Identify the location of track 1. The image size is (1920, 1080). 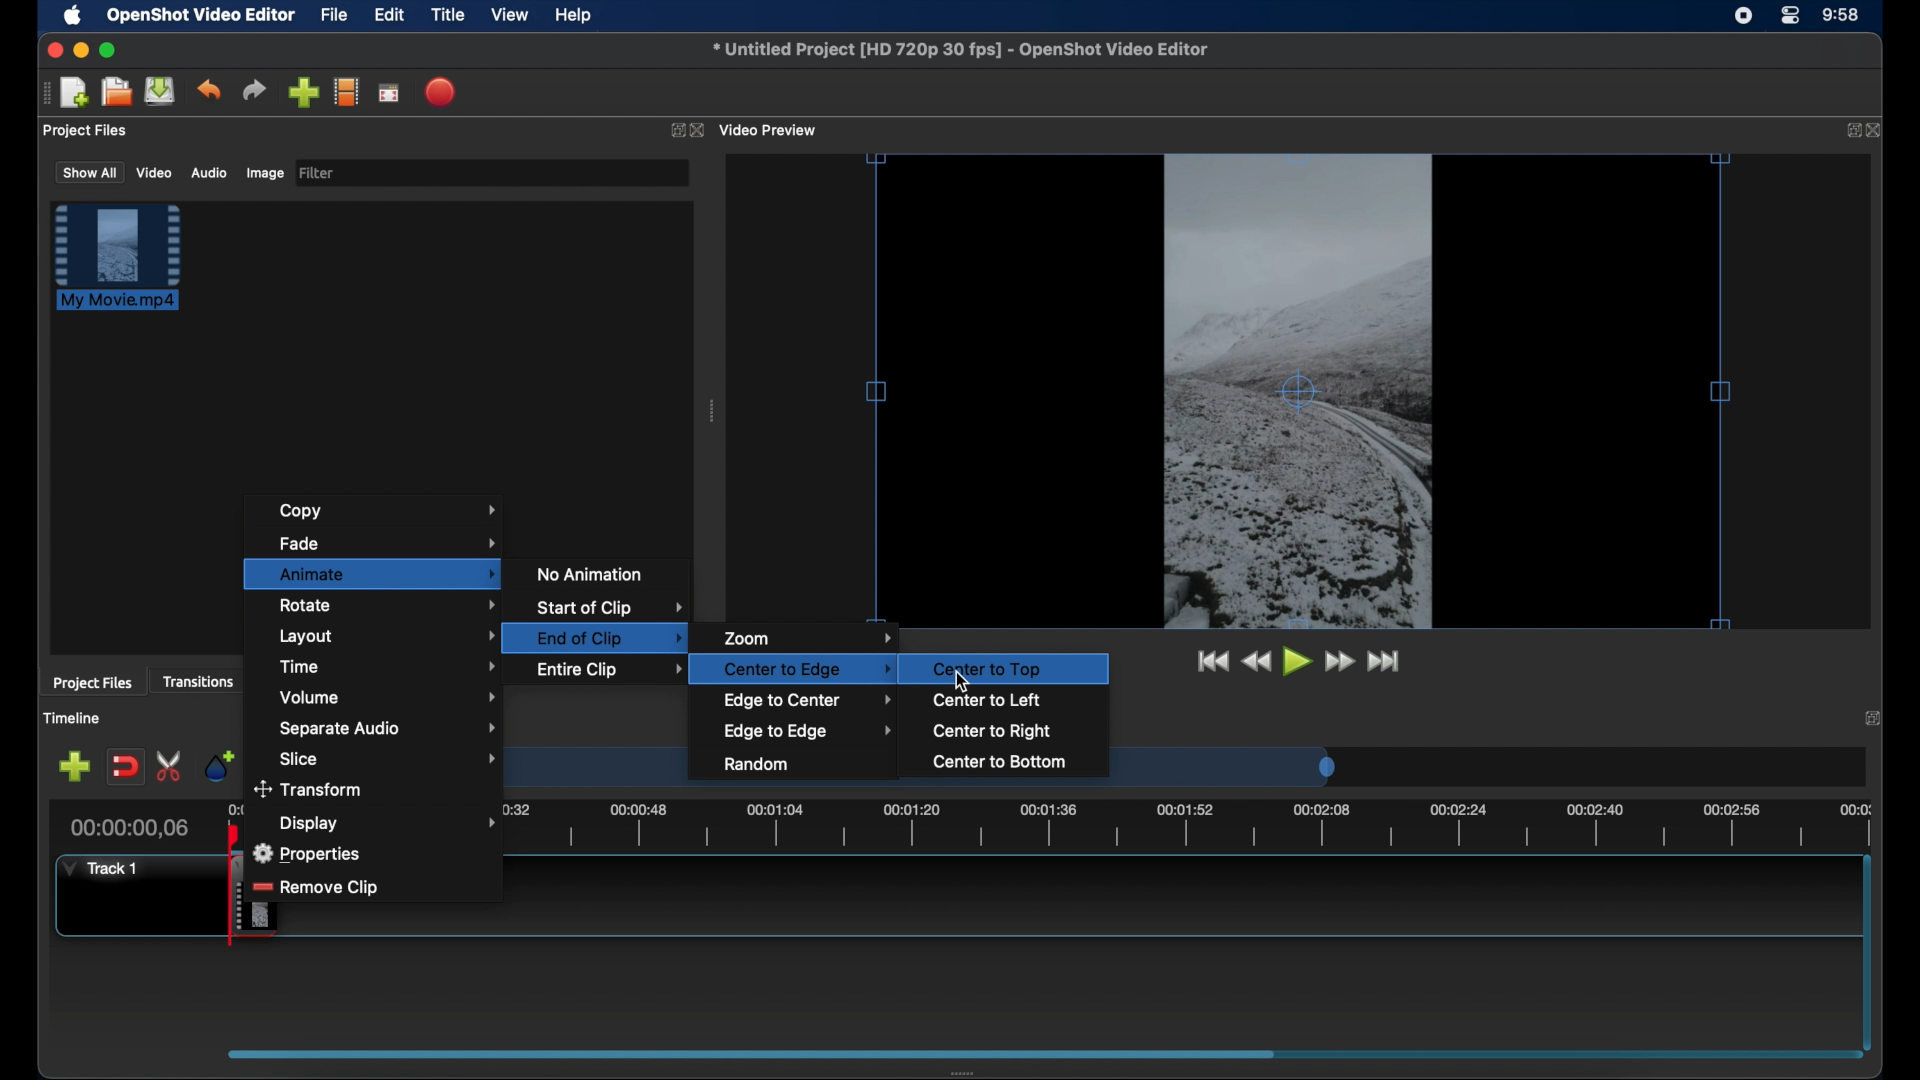
(105, 868).